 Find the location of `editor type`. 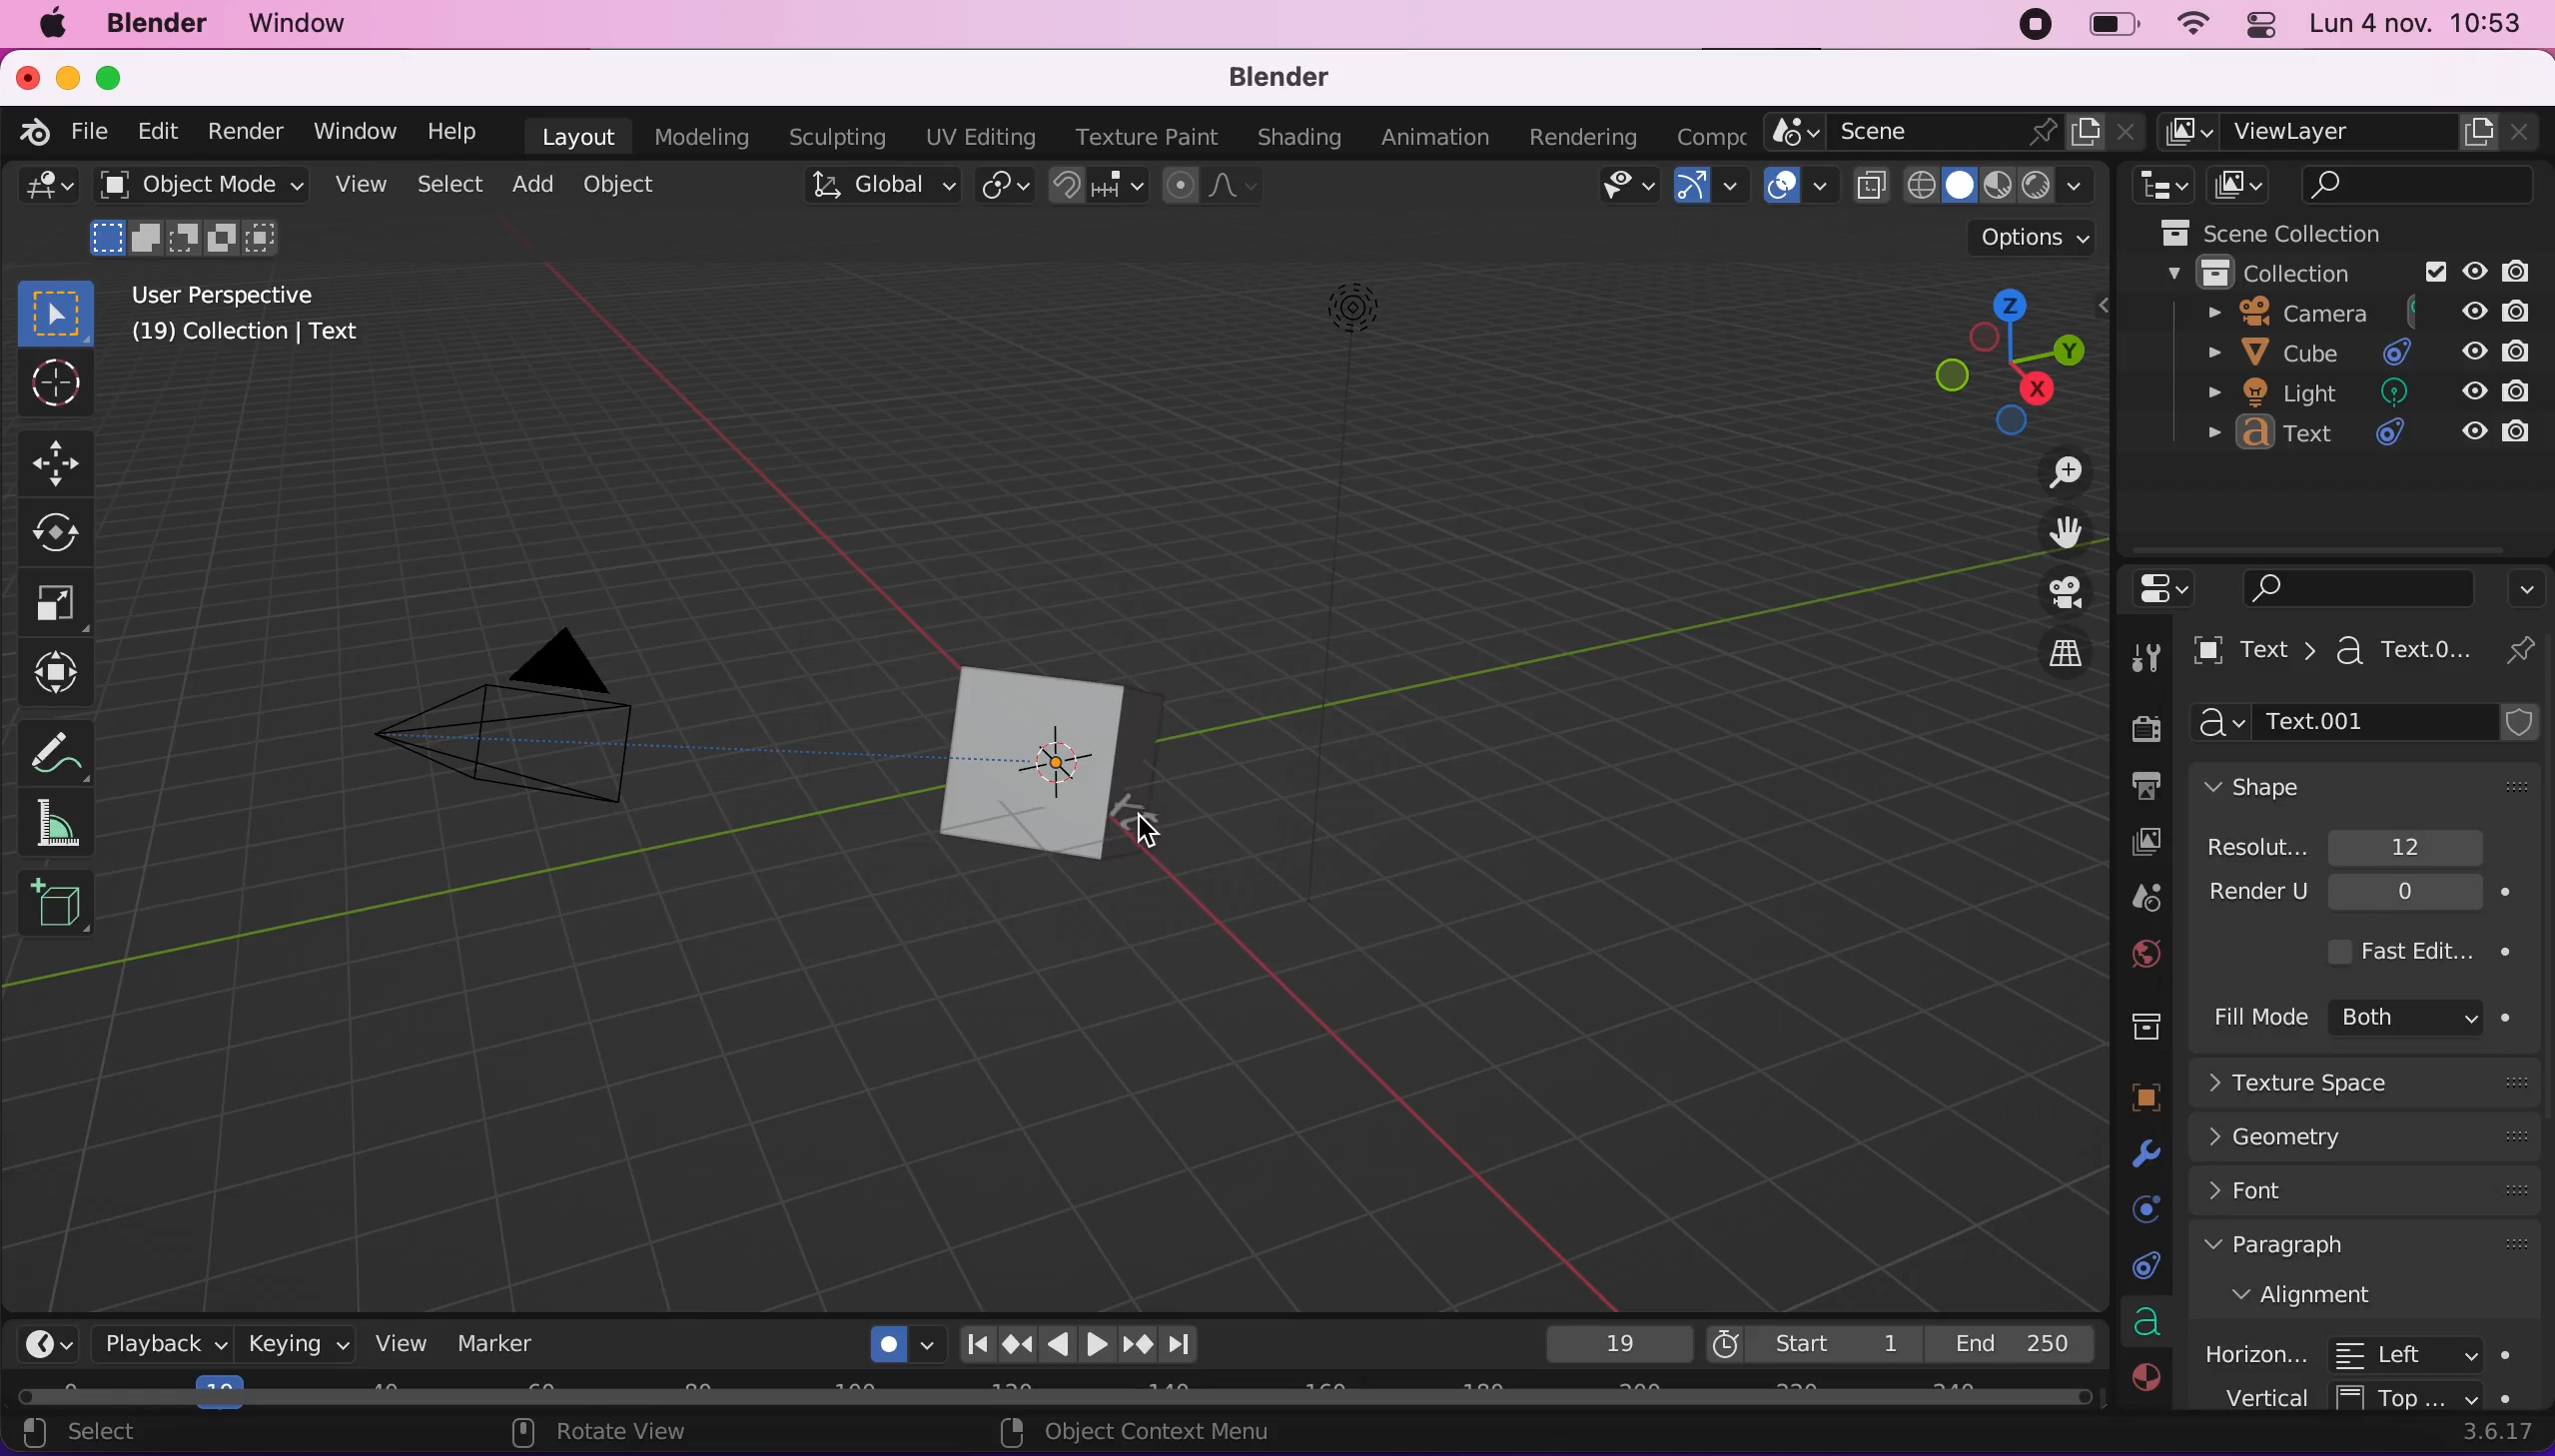

editor type is located at coordinates (2173, 588).